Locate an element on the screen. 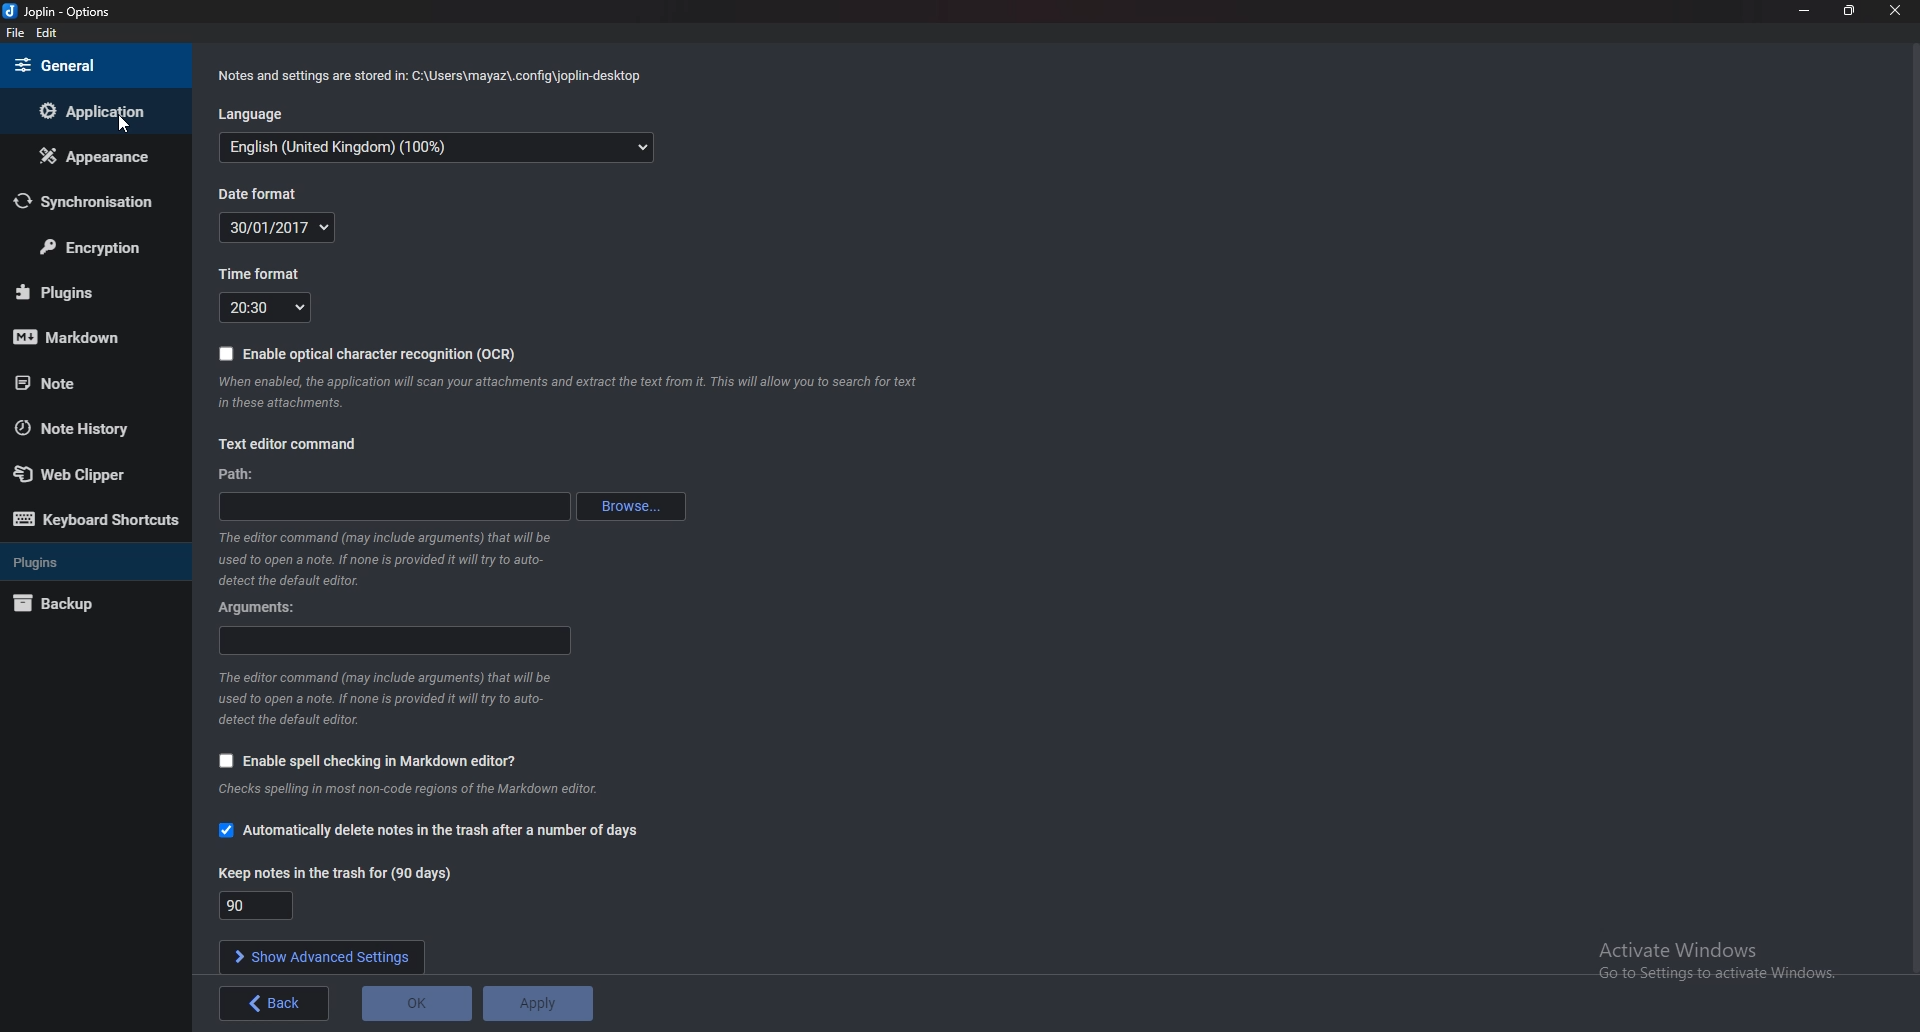 Image resolution: width=1920 pixels, height=1032 pixels. Back up is located at coordinates (81, 603).